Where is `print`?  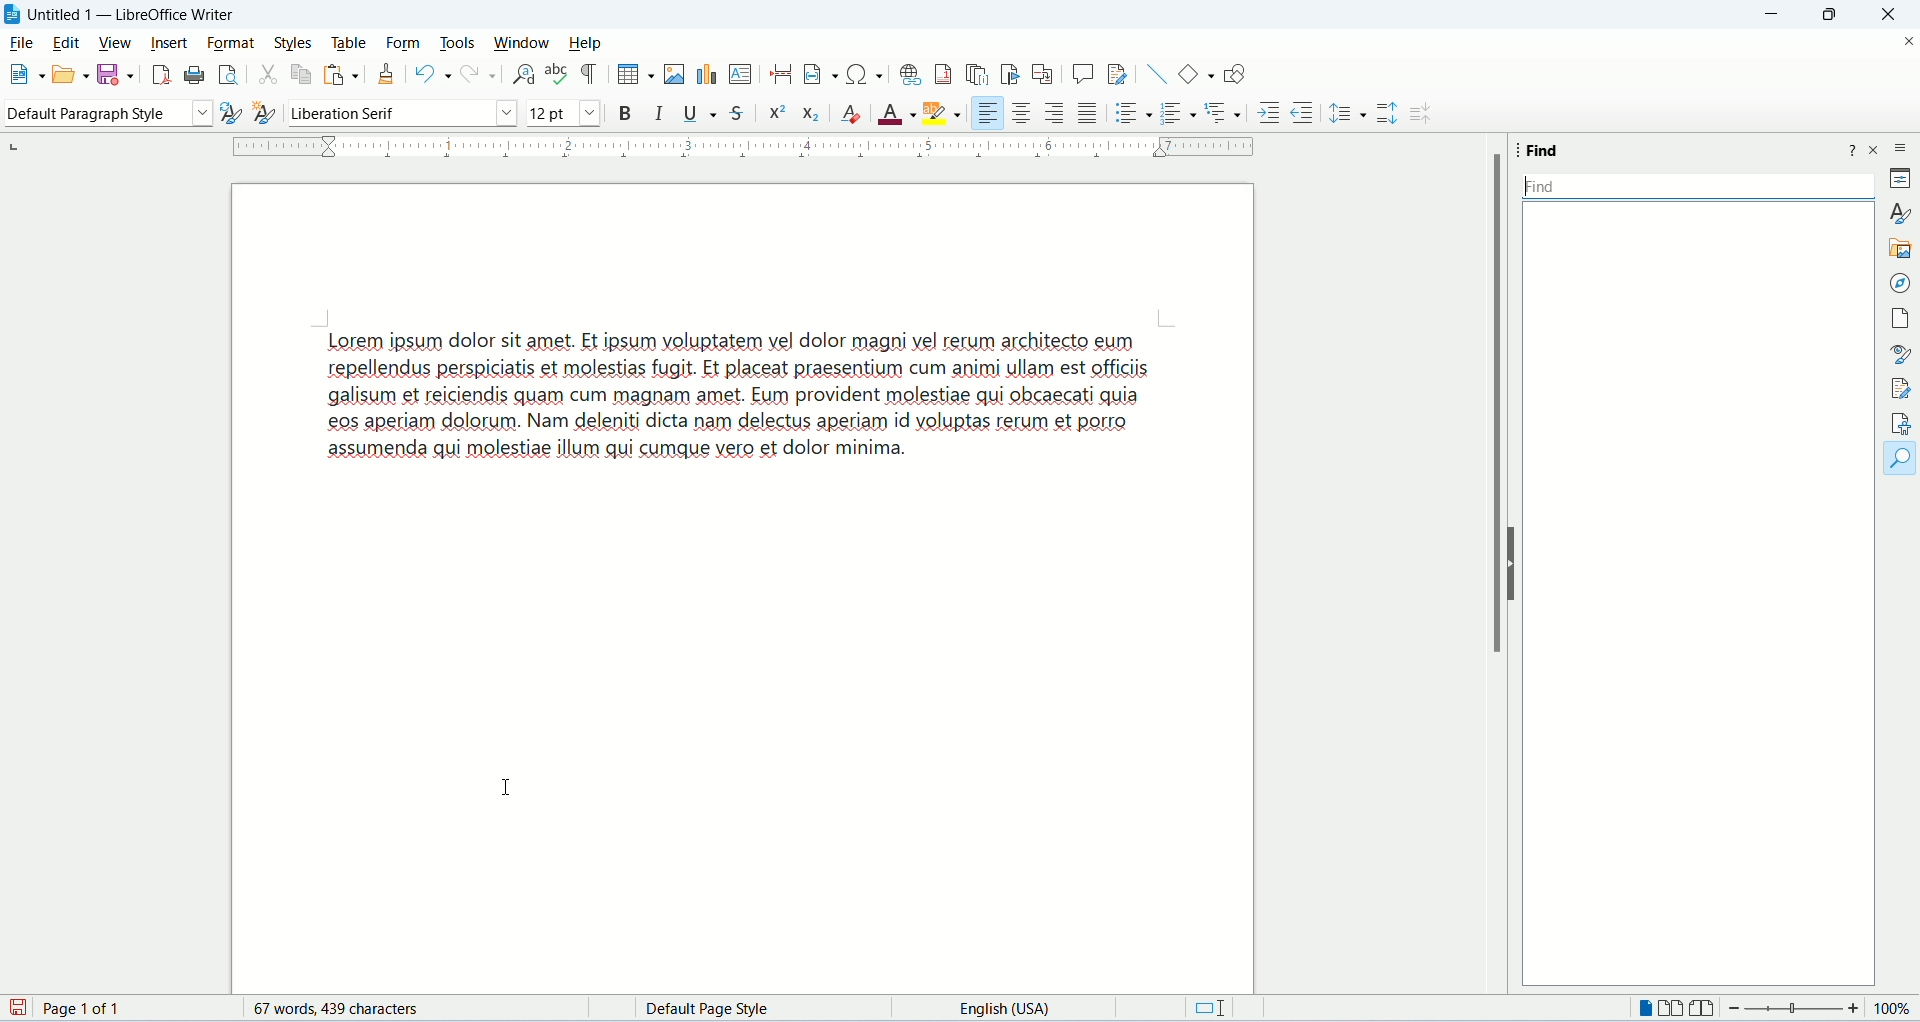 print is located at coordinates (193, 75).